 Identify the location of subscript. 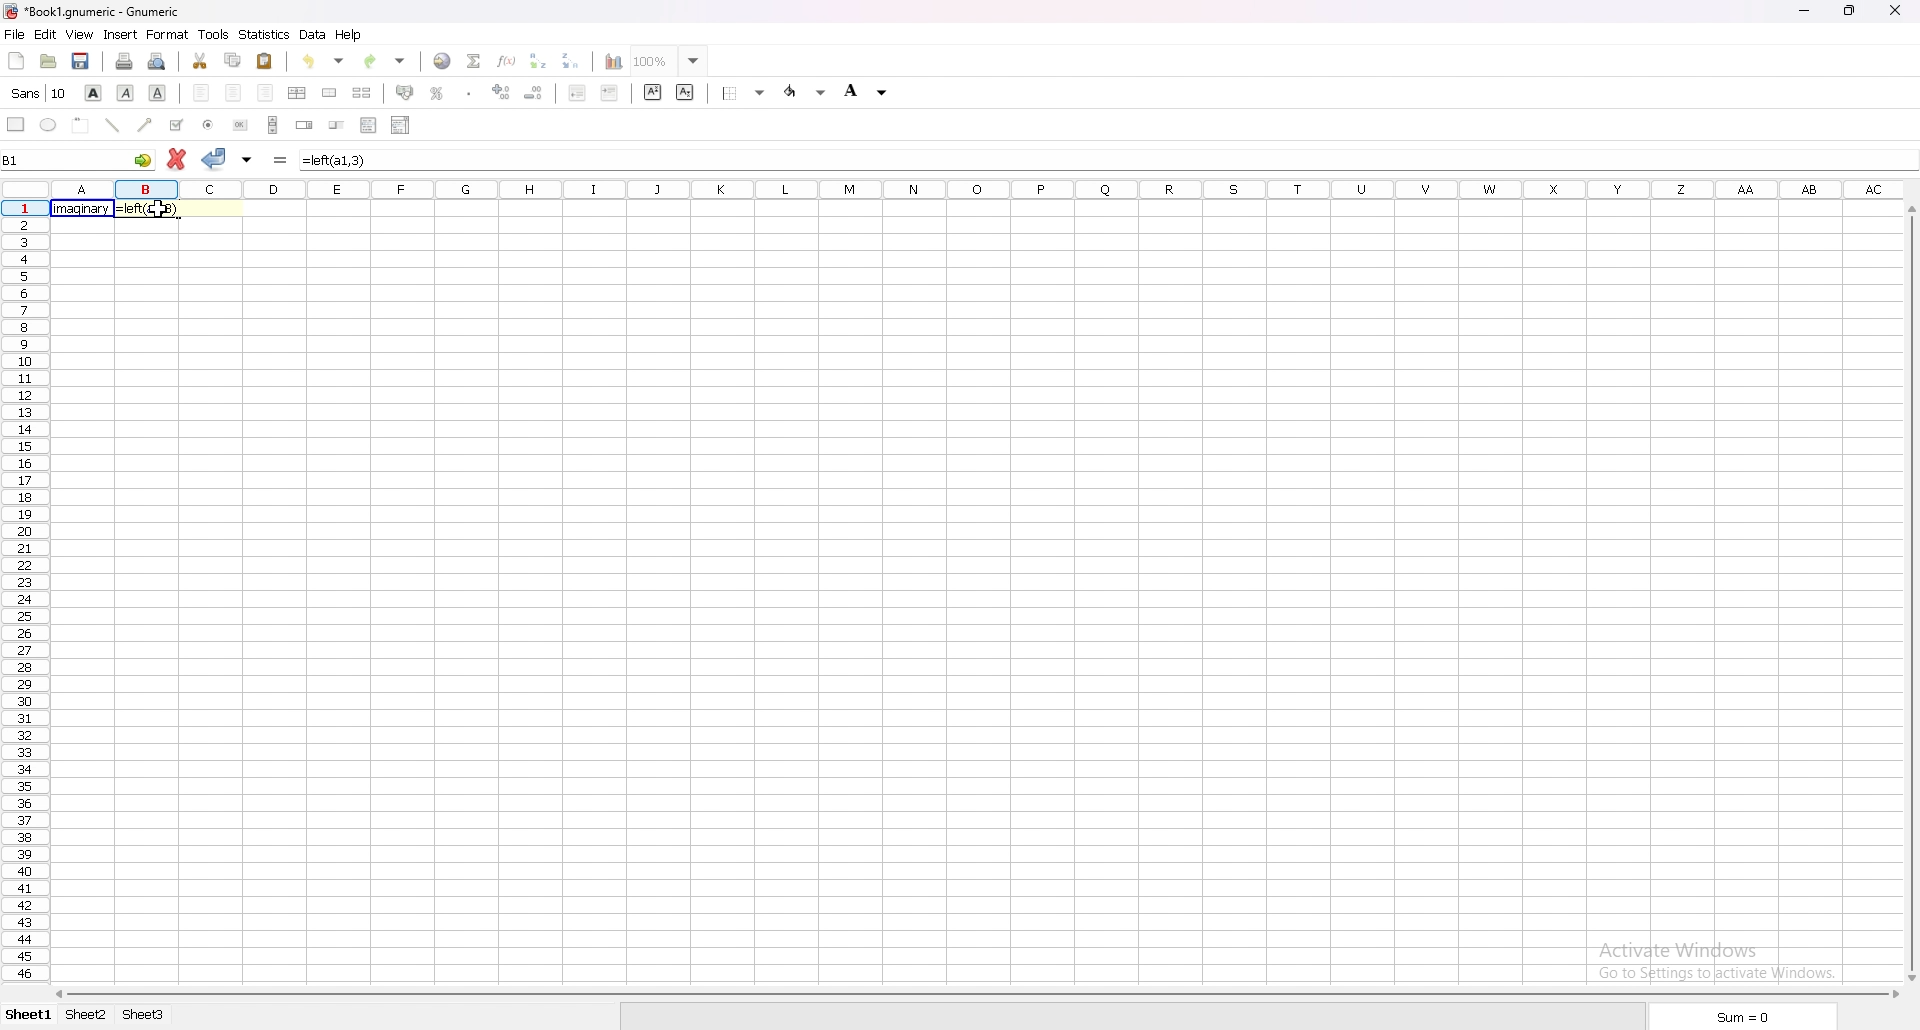
(688, 92).